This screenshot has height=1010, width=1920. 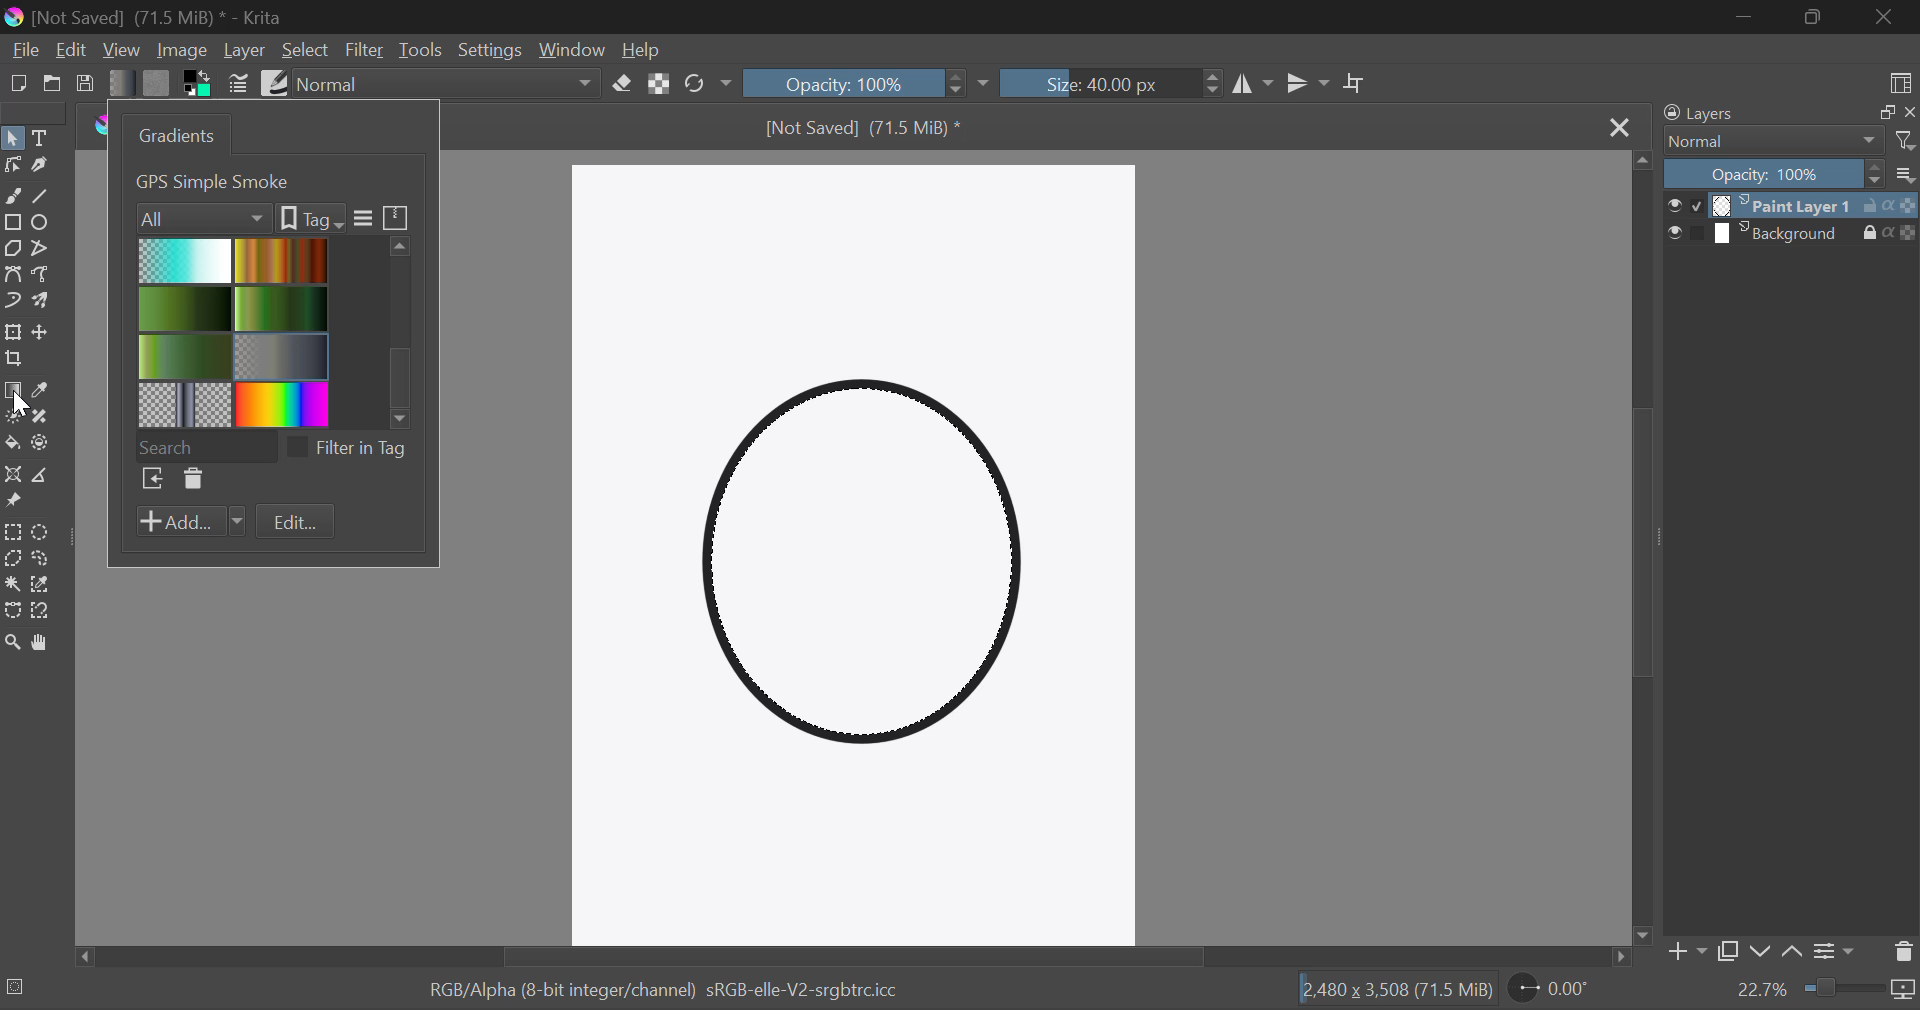 What do you see at coordinates (47, 443) in the screenshot?
I see `Enclose and Fill` at bounding box center [47, 443].